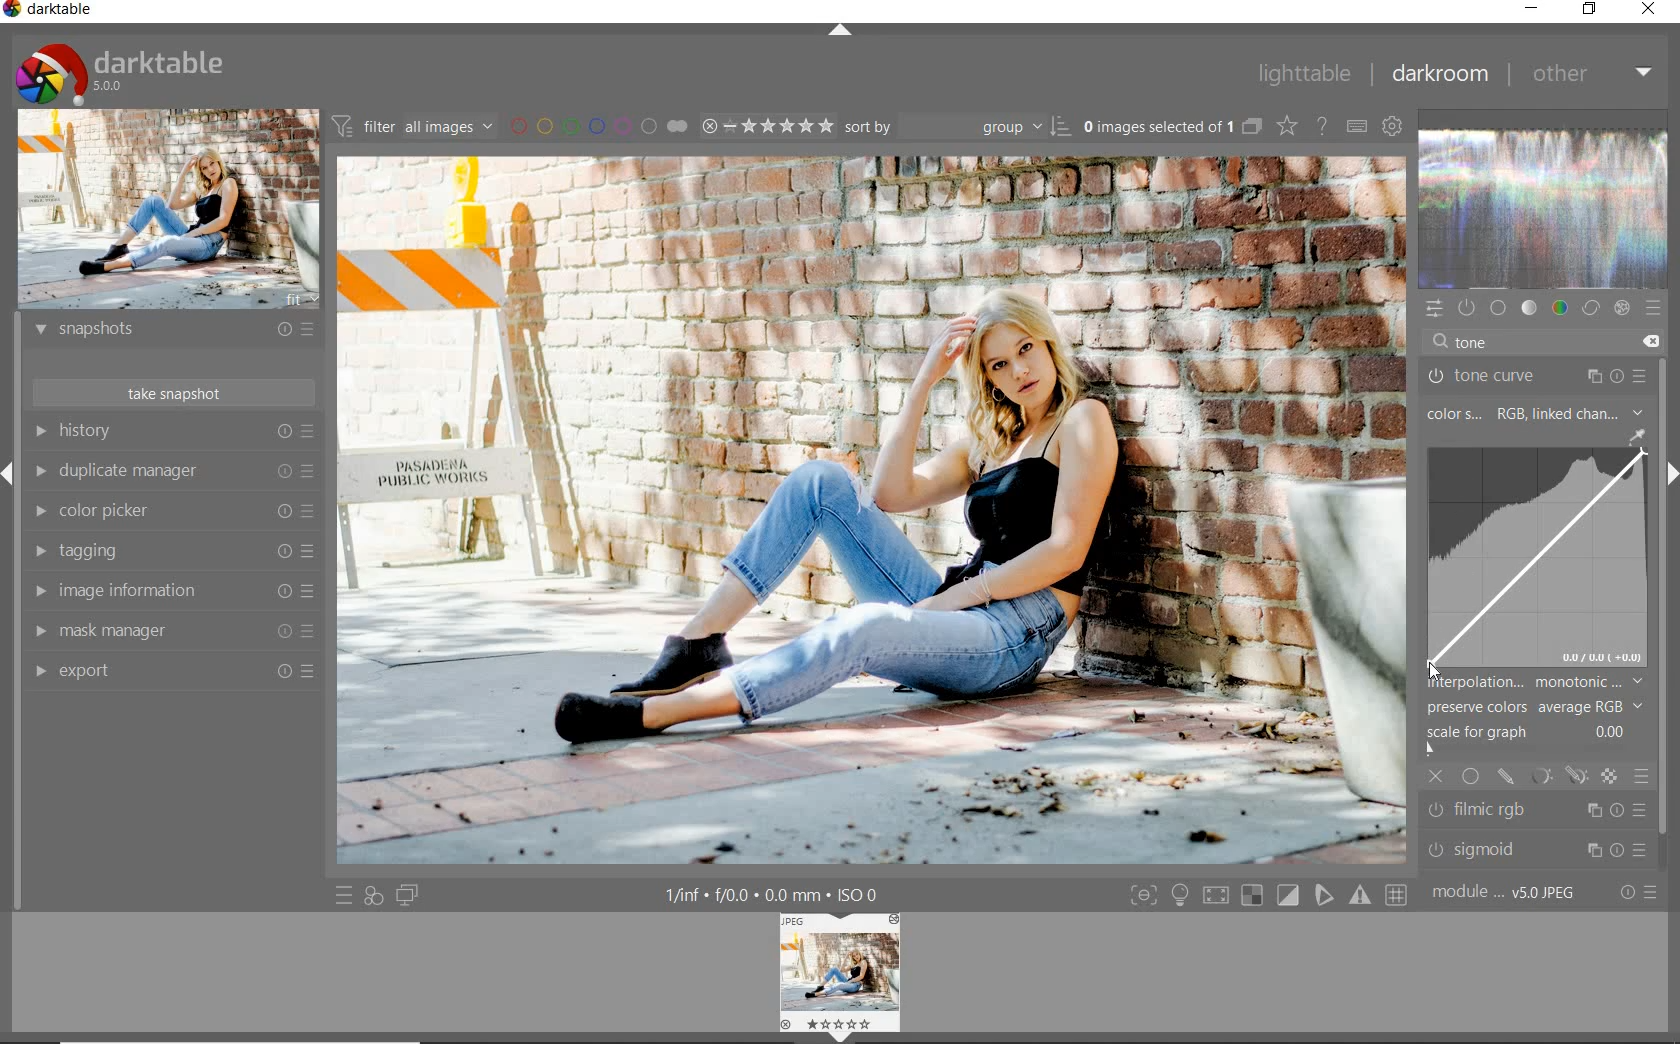 This screenshot has width=1680, height=1044. What do you see at coordinates (344, 895) in the screenshot?
I see `quick access to presets` at bounding box center [344, 895].